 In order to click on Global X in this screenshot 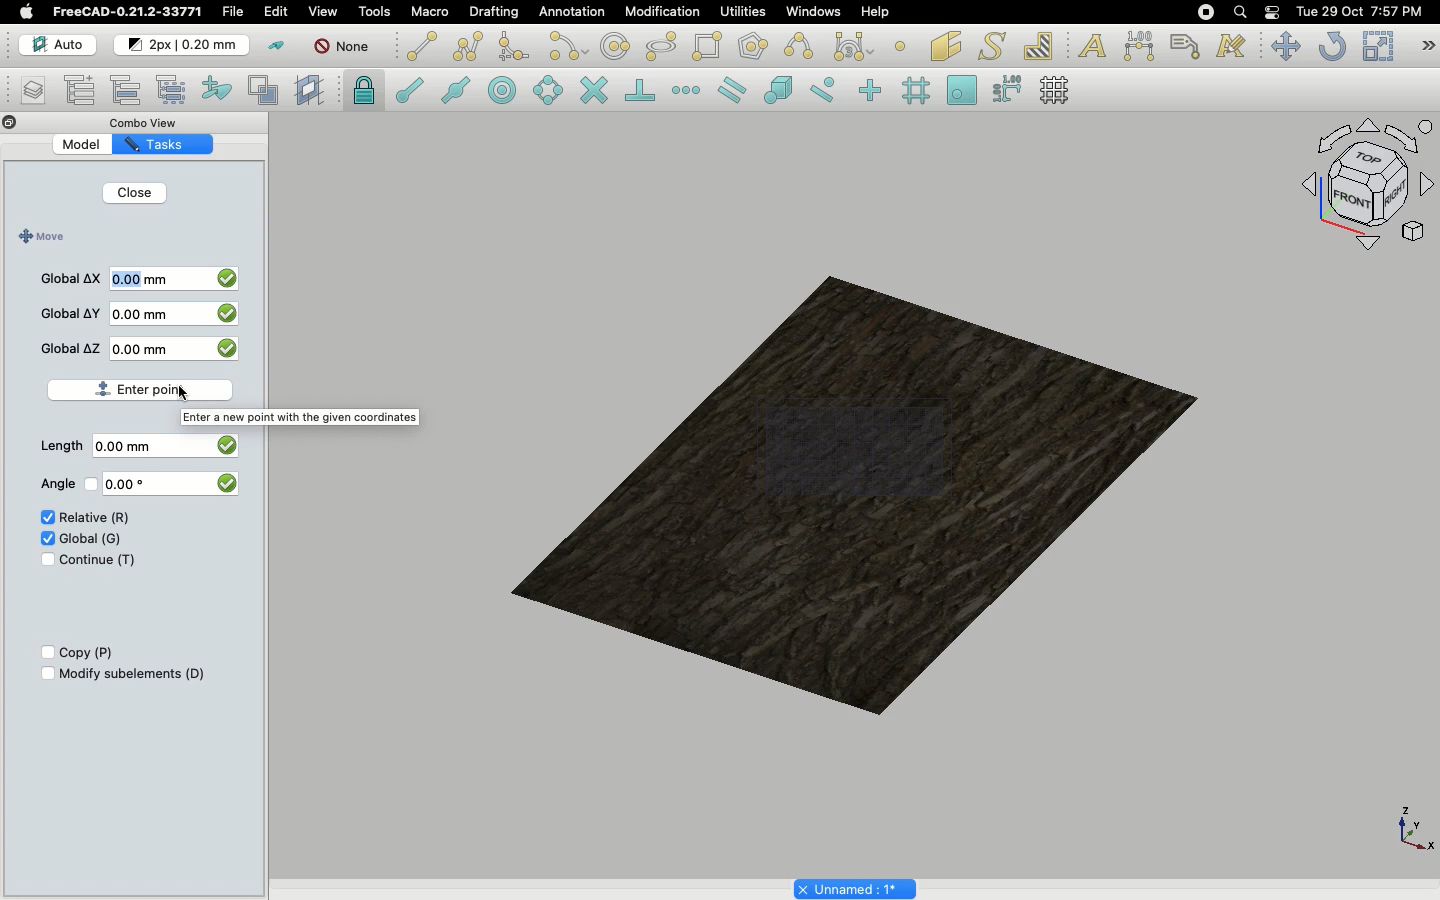, I will do `click(72, 278)`.